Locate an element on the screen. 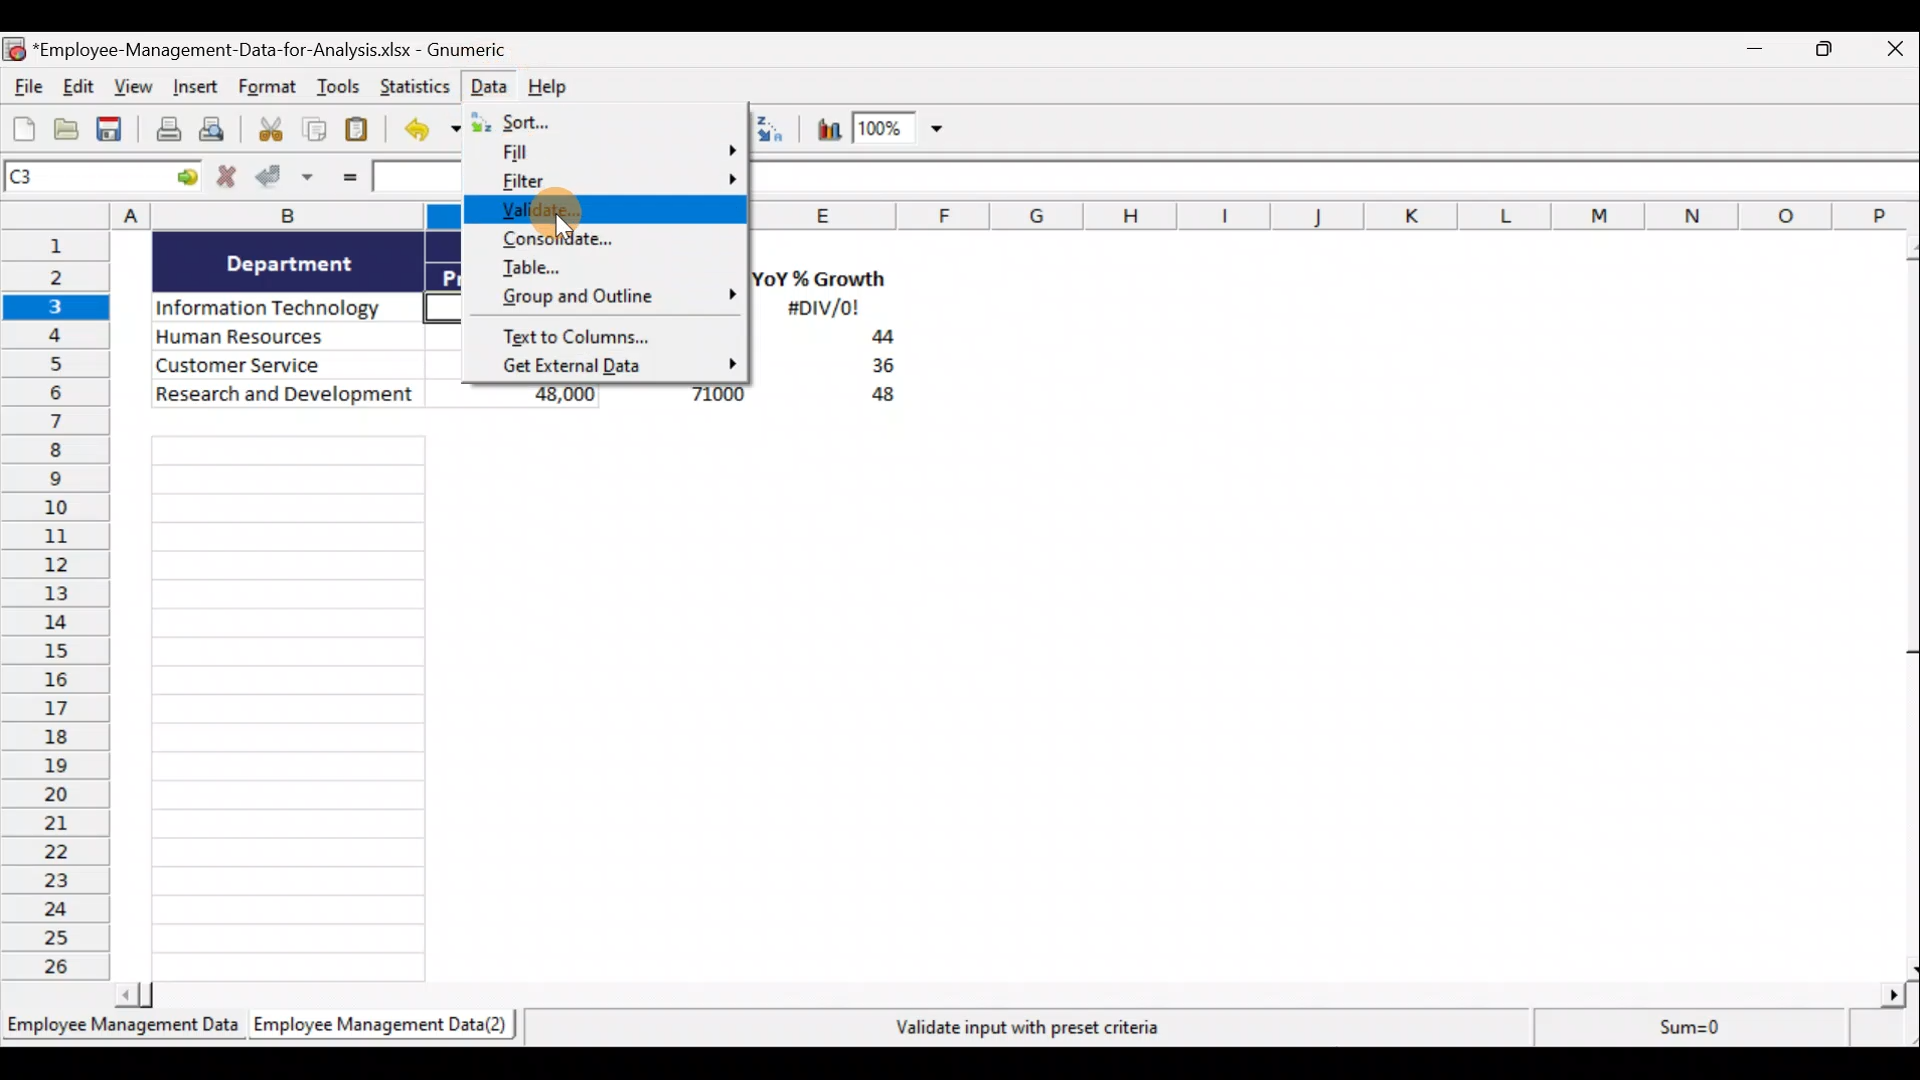 This screenshot has height=1080, width=1920. Sort descending is located at coordinates (770, 129).